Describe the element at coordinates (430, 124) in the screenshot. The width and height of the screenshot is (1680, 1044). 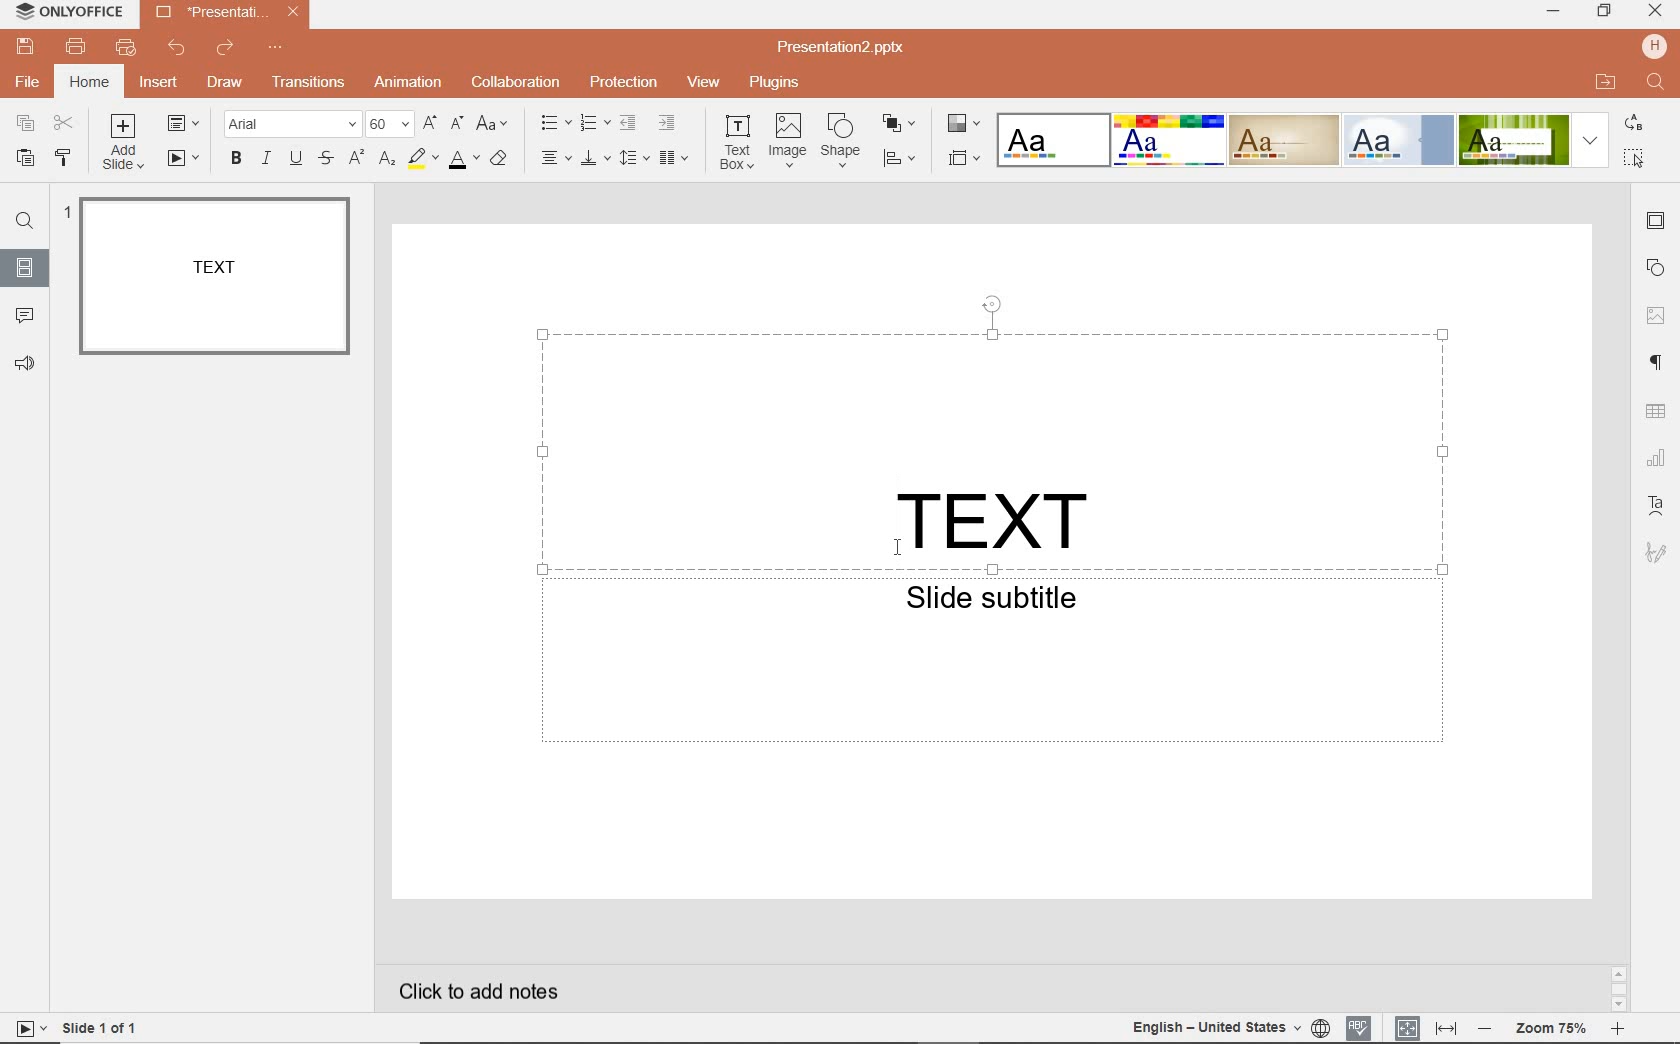
I see `INCREMENT FONT SIZE` at that location.